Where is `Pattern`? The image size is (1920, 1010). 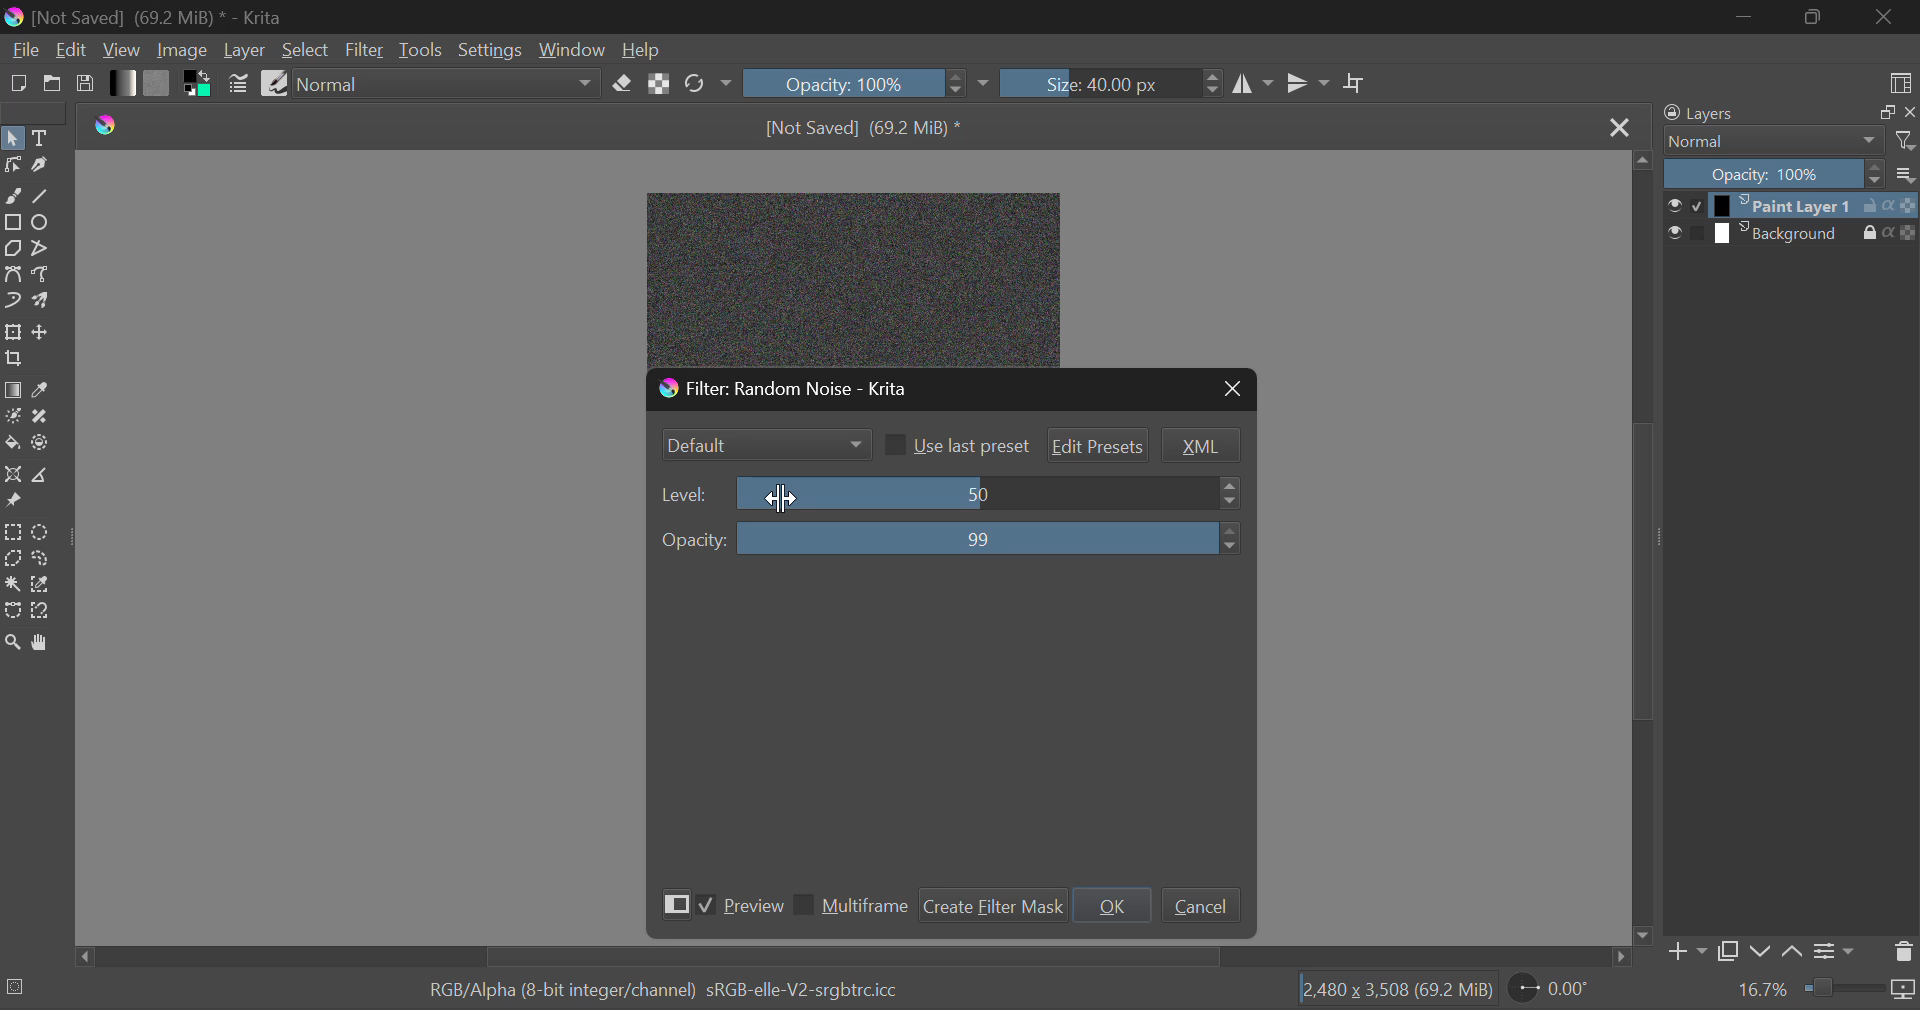 Pattern is located at coordinates (160, 83).